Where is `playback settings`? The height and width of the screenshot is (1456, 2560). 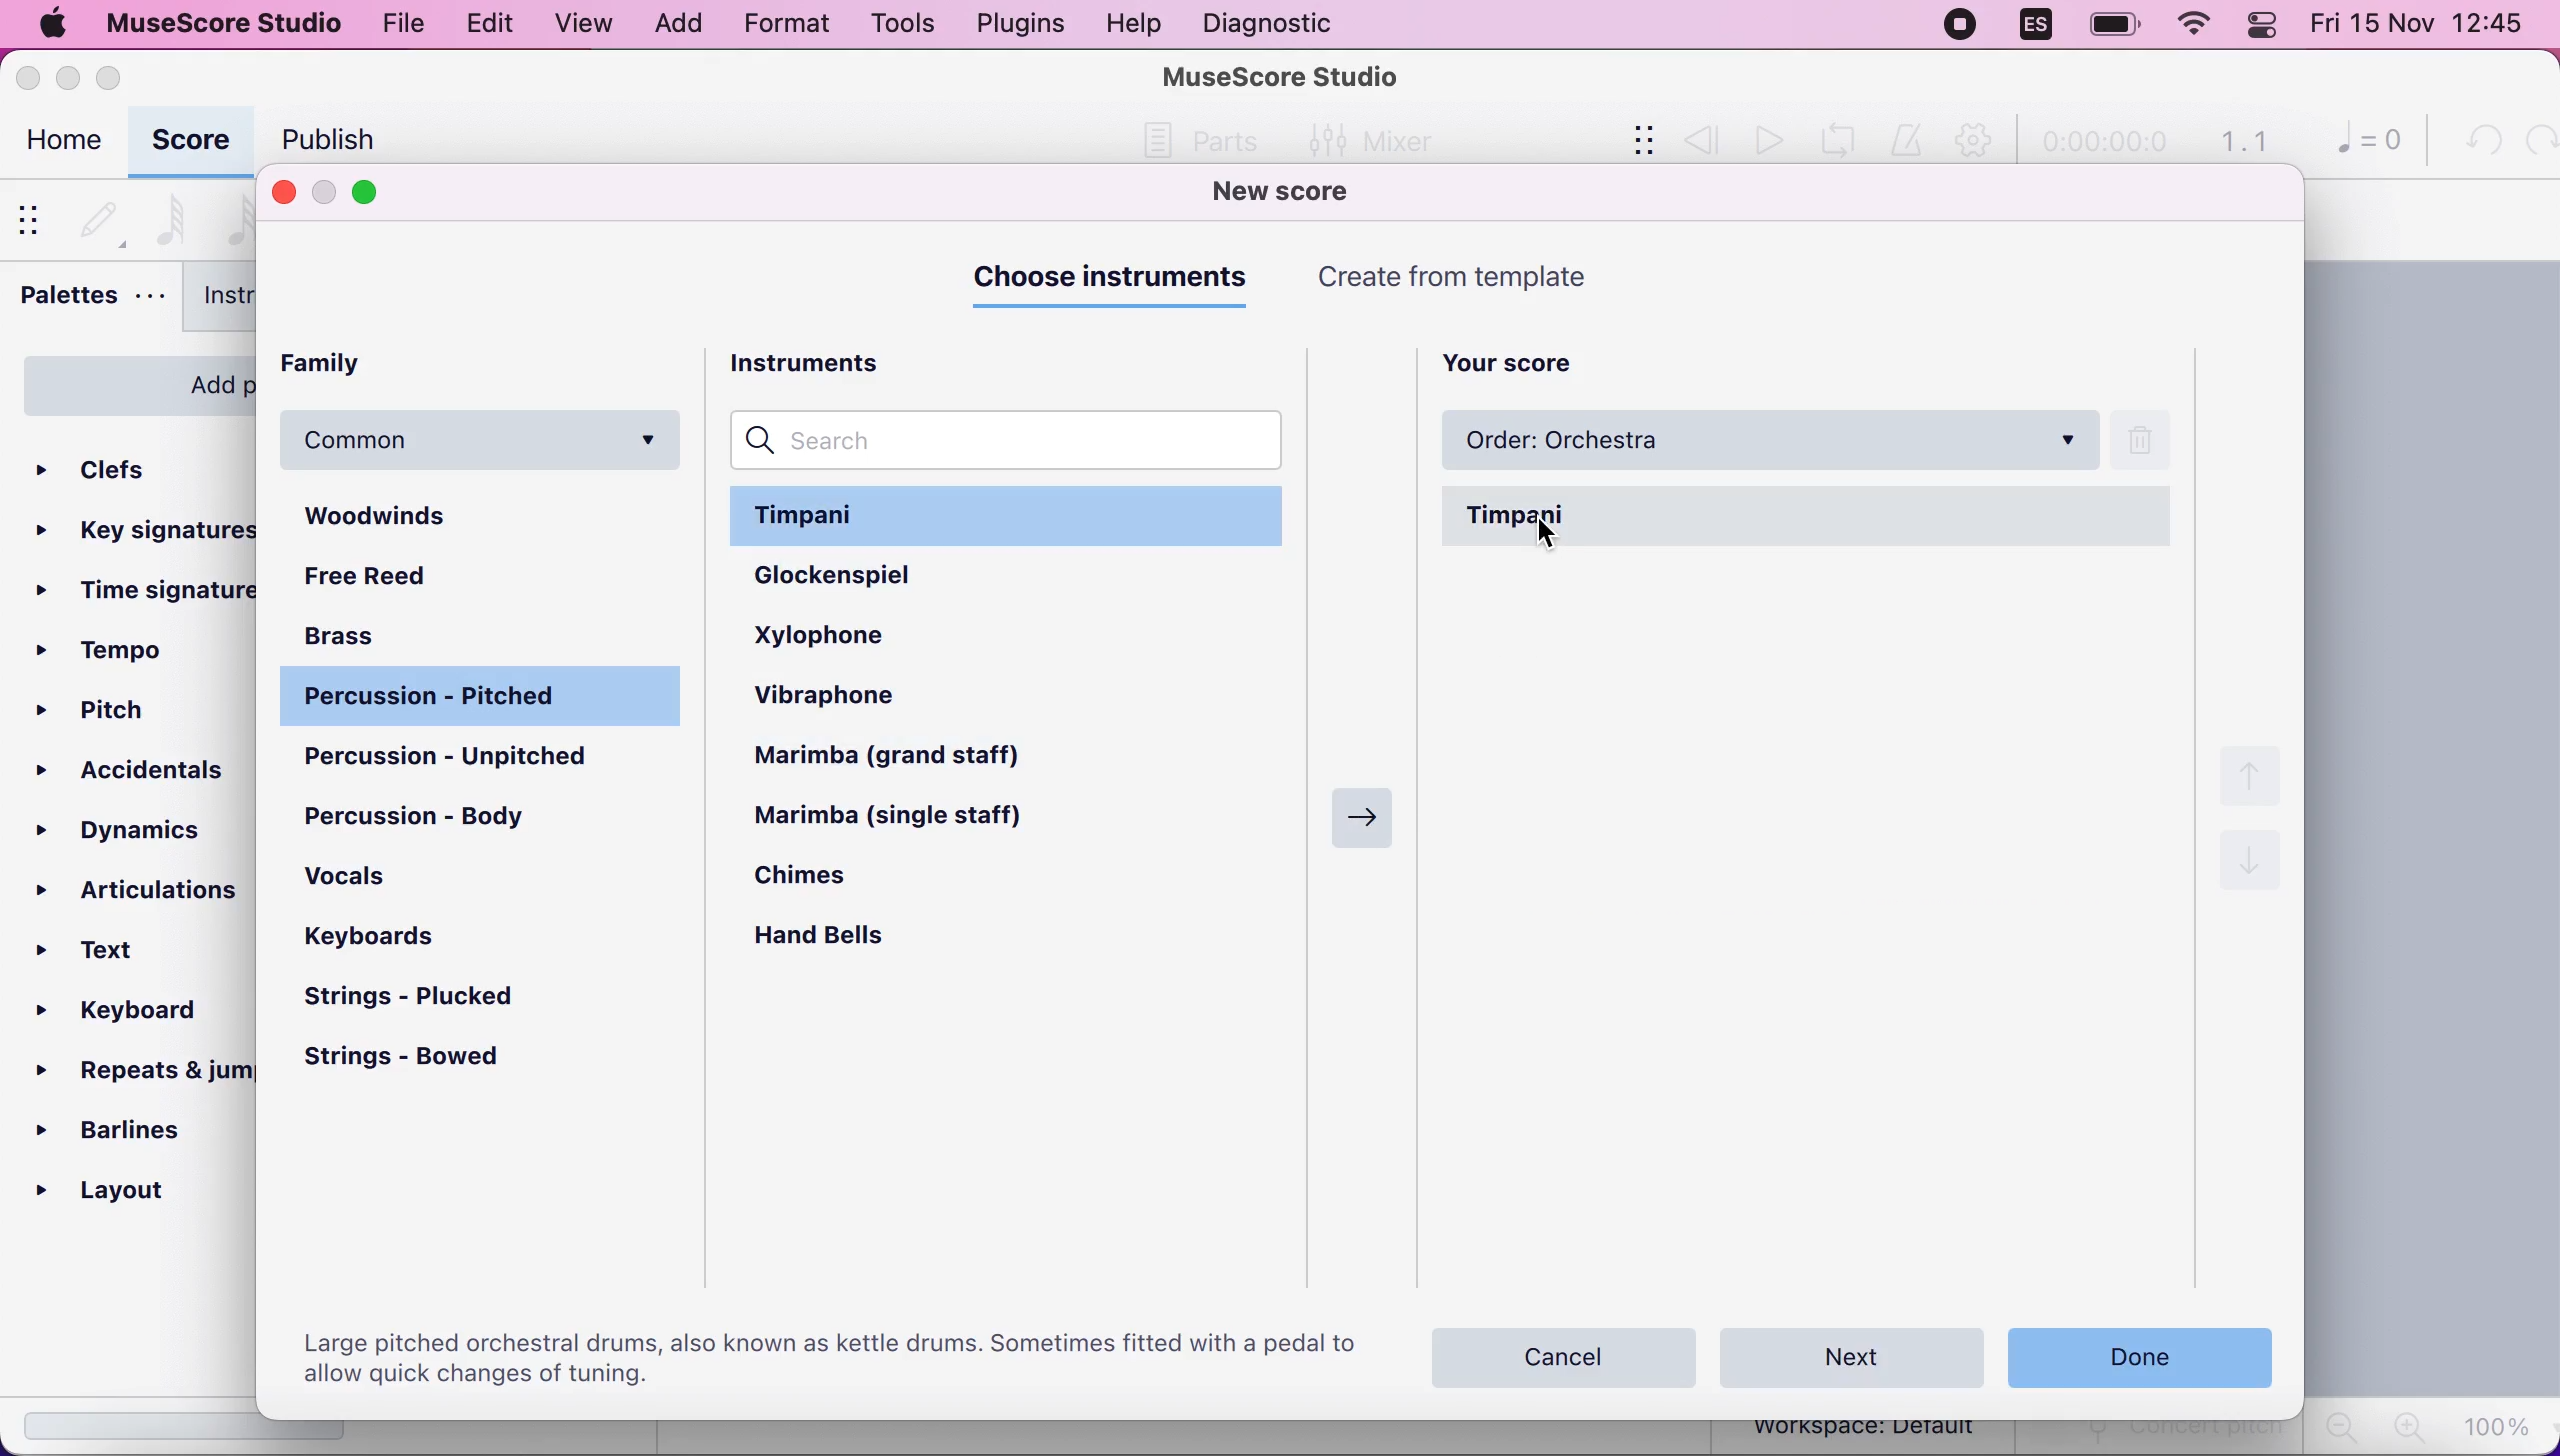
playback settings is located at coordinates (1979, 142).